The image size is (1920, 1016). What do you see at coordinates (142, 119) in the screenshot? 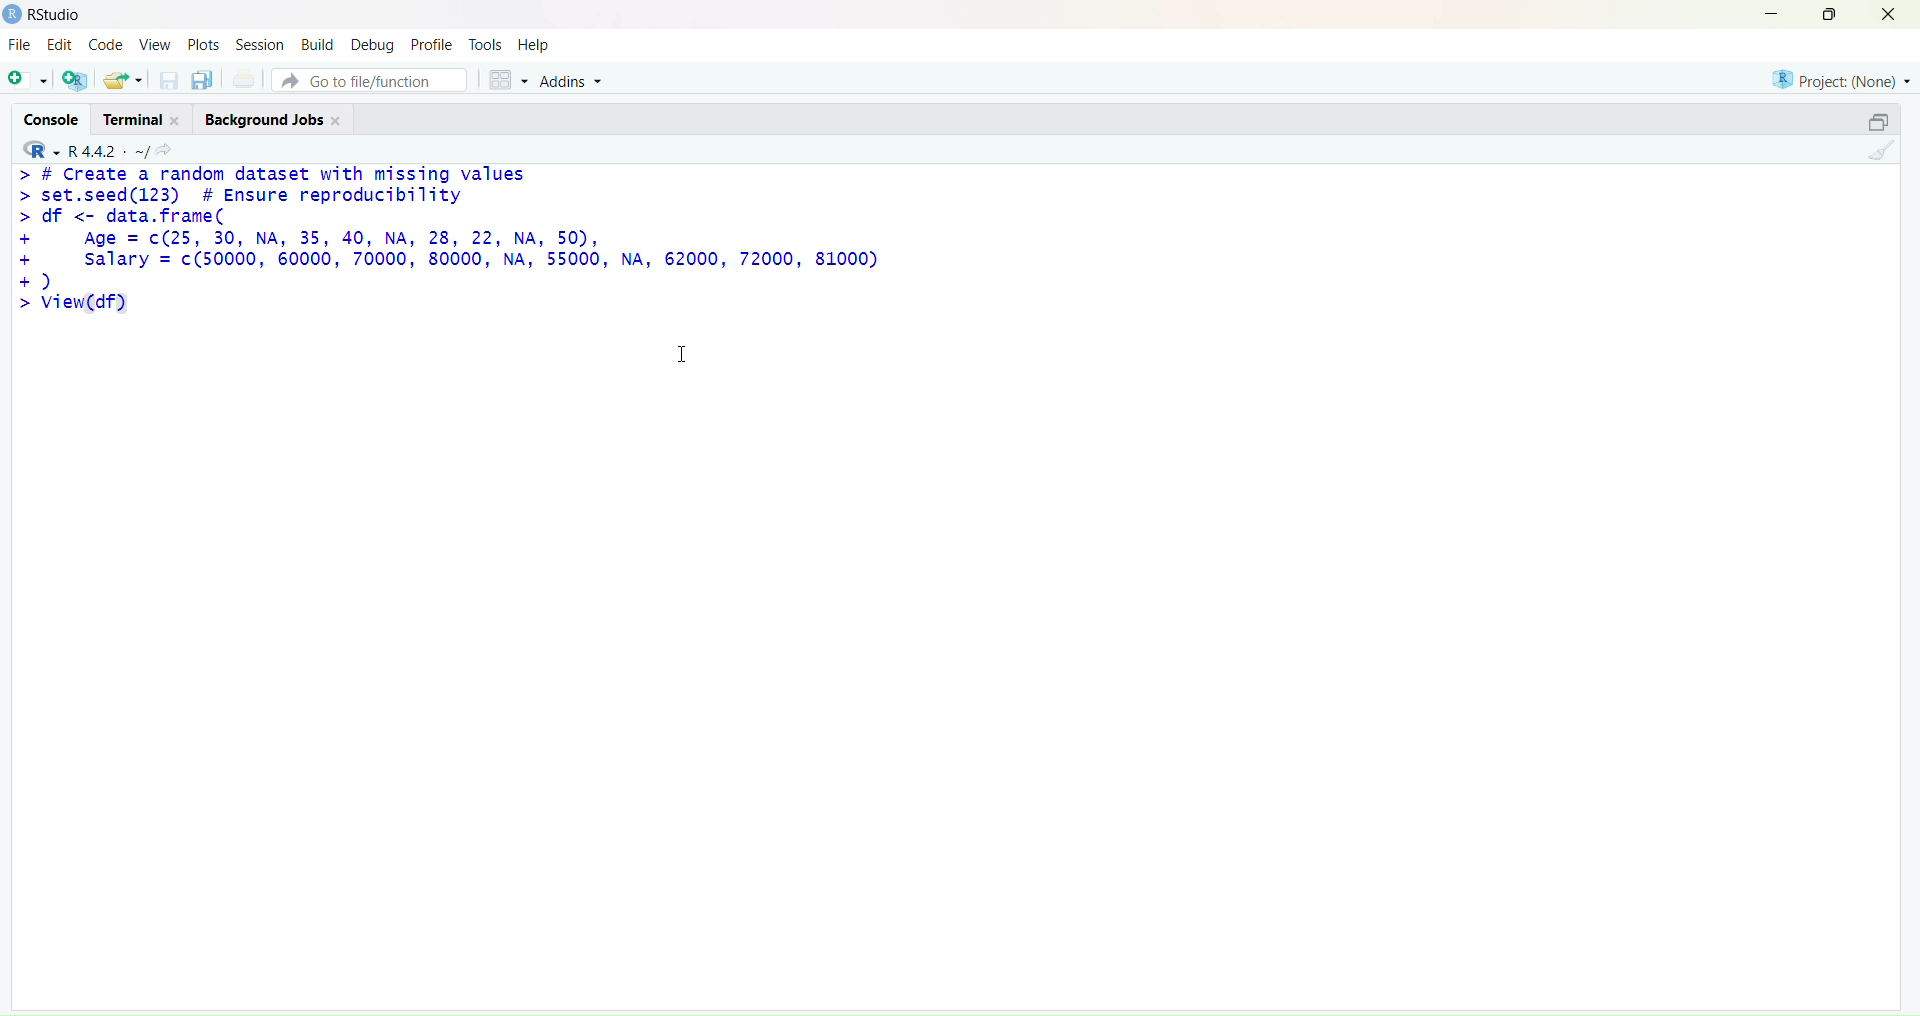
I see `terminal` at bounding box center [142, 119].